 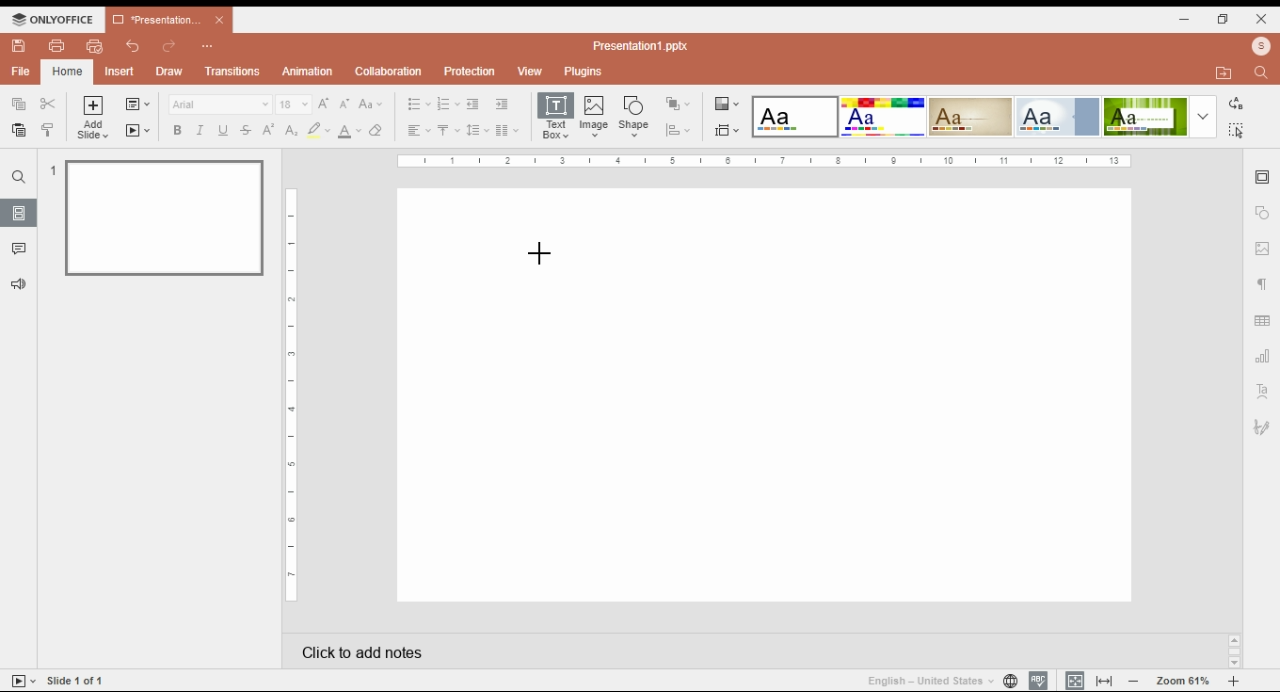 I want to click on quick print, so click(x=95, y=45).